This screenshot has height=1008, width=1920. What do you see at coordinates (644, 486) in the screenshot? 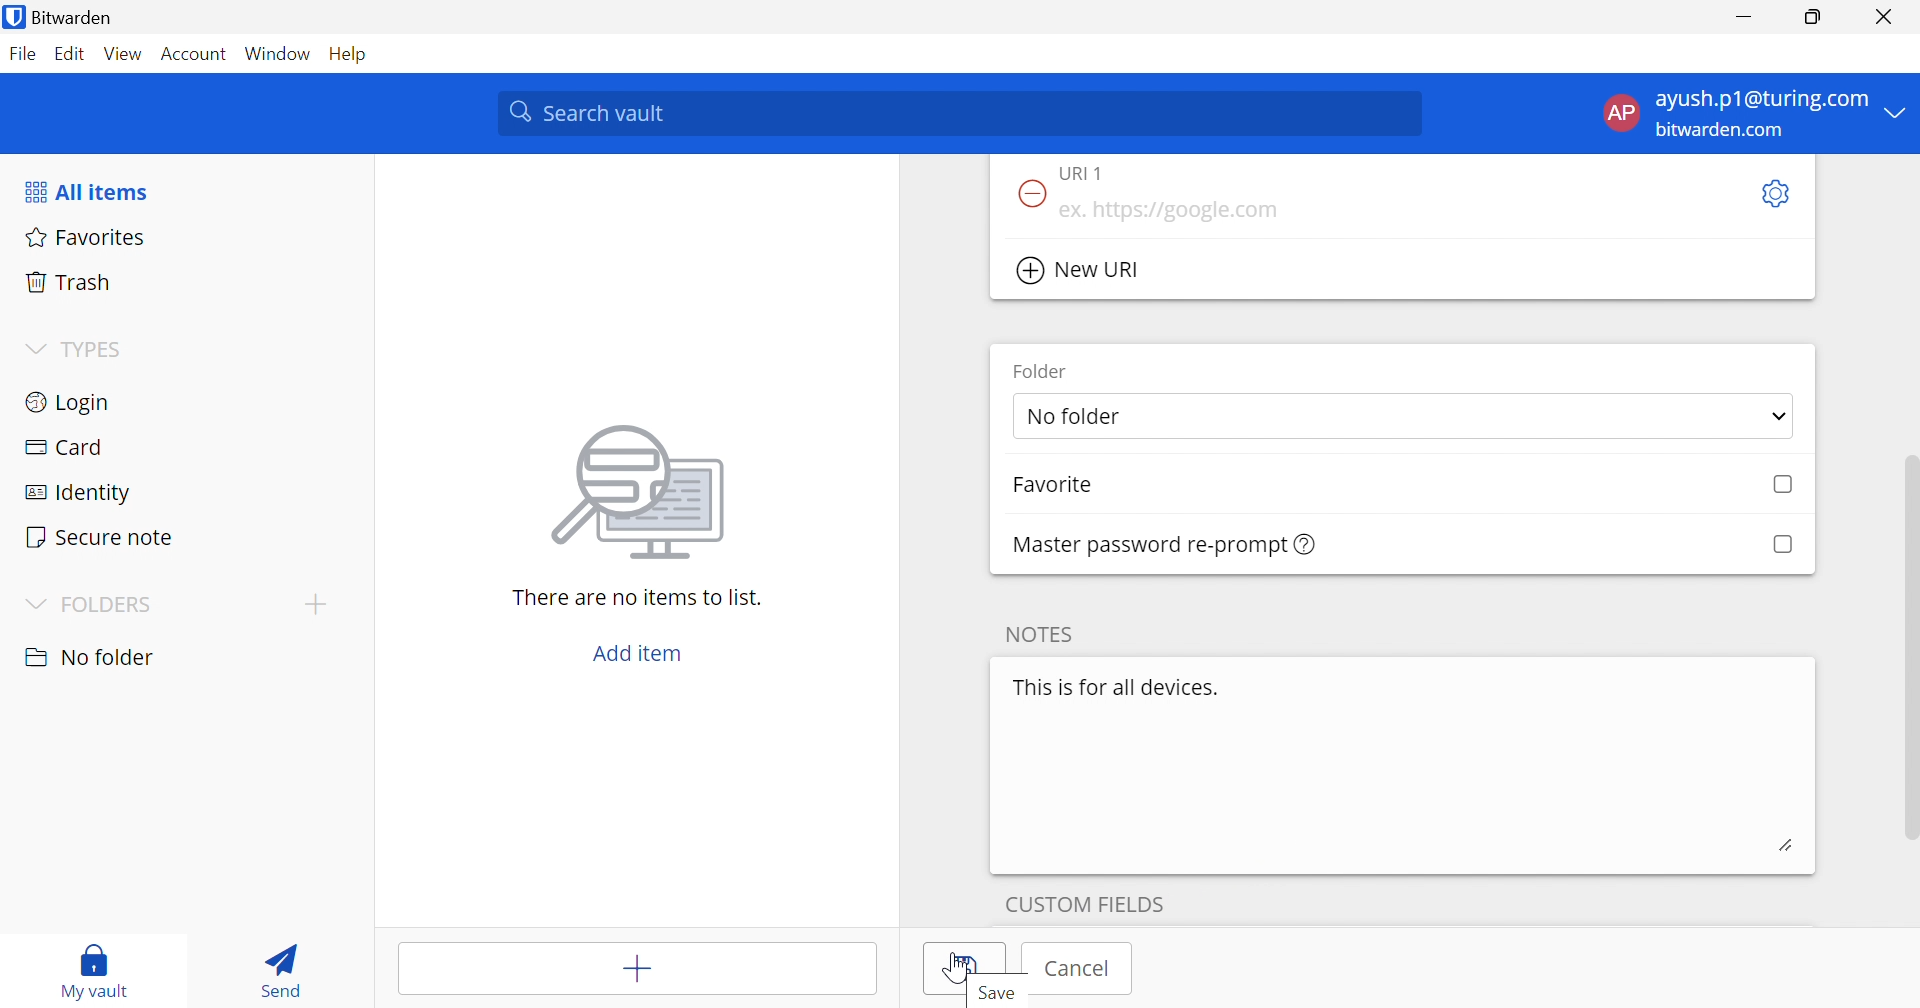
I see `image` at bounding box center [644, 486].